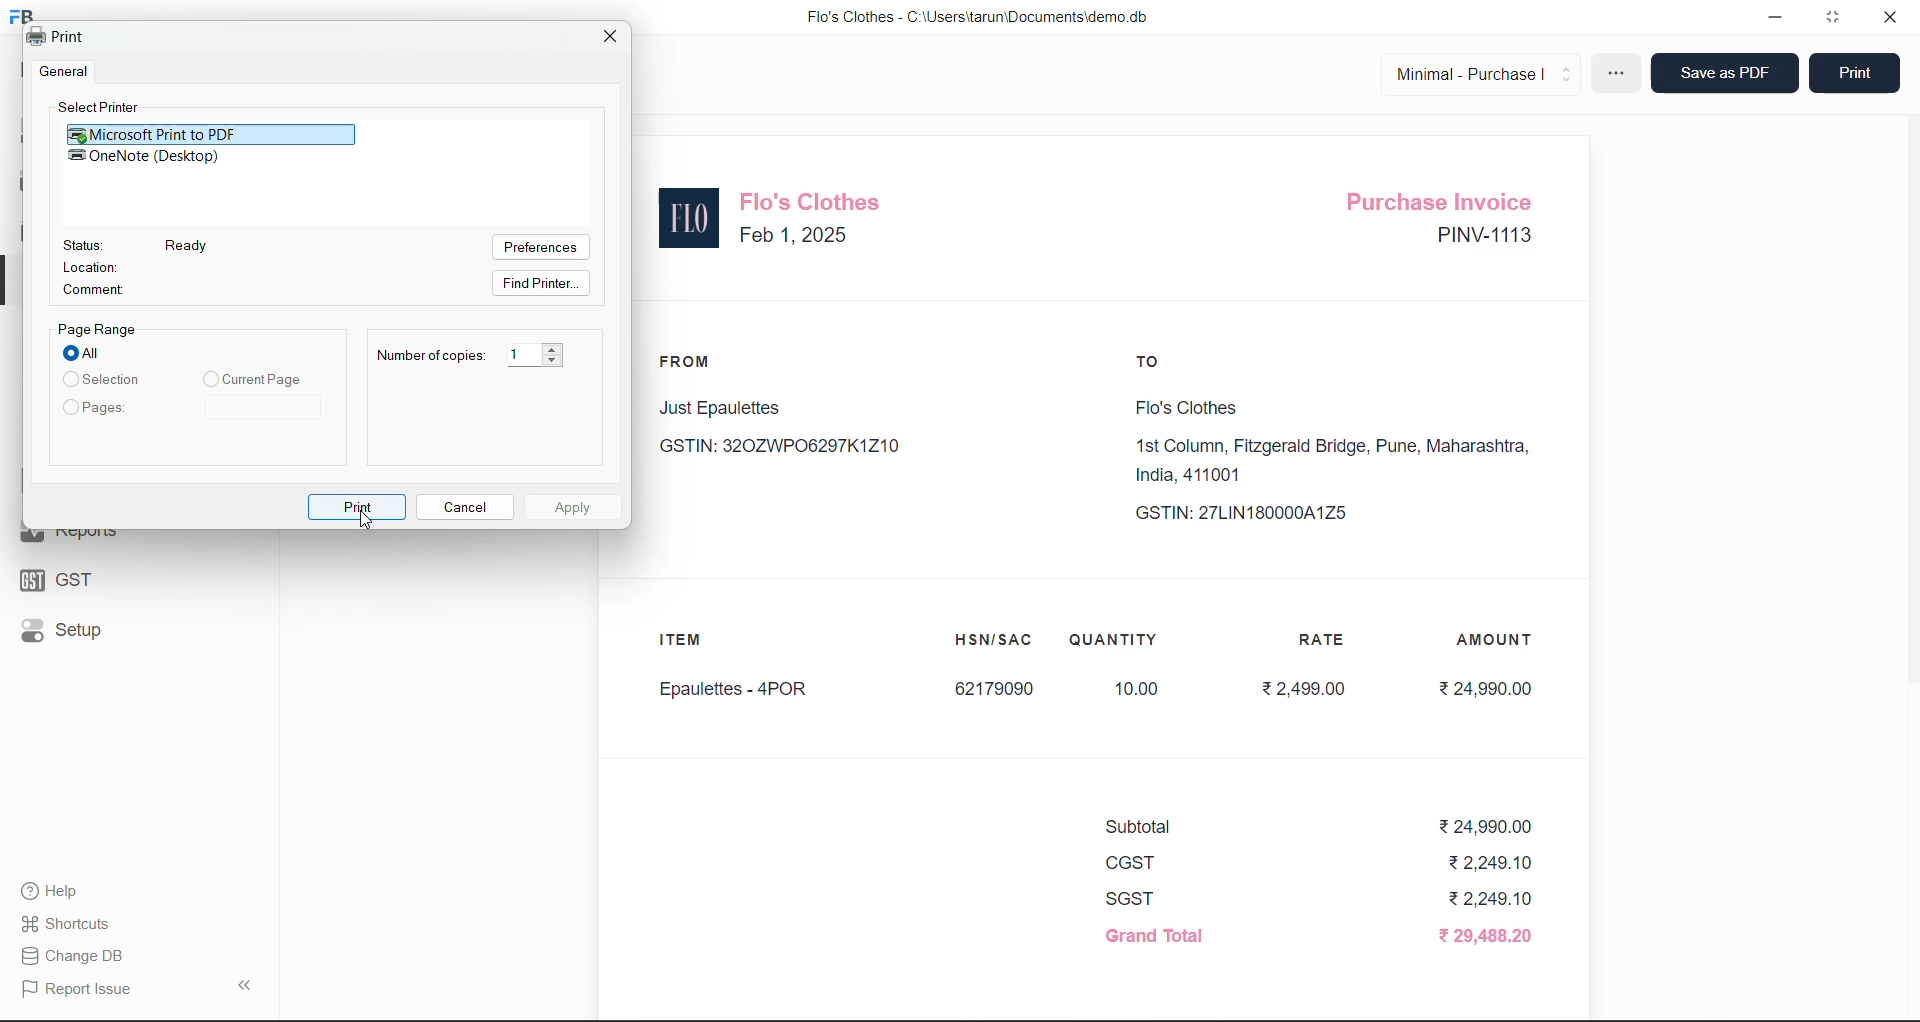  Describe the element at coordinates (690, 216) in the screenshot. I see `logo` at that location.